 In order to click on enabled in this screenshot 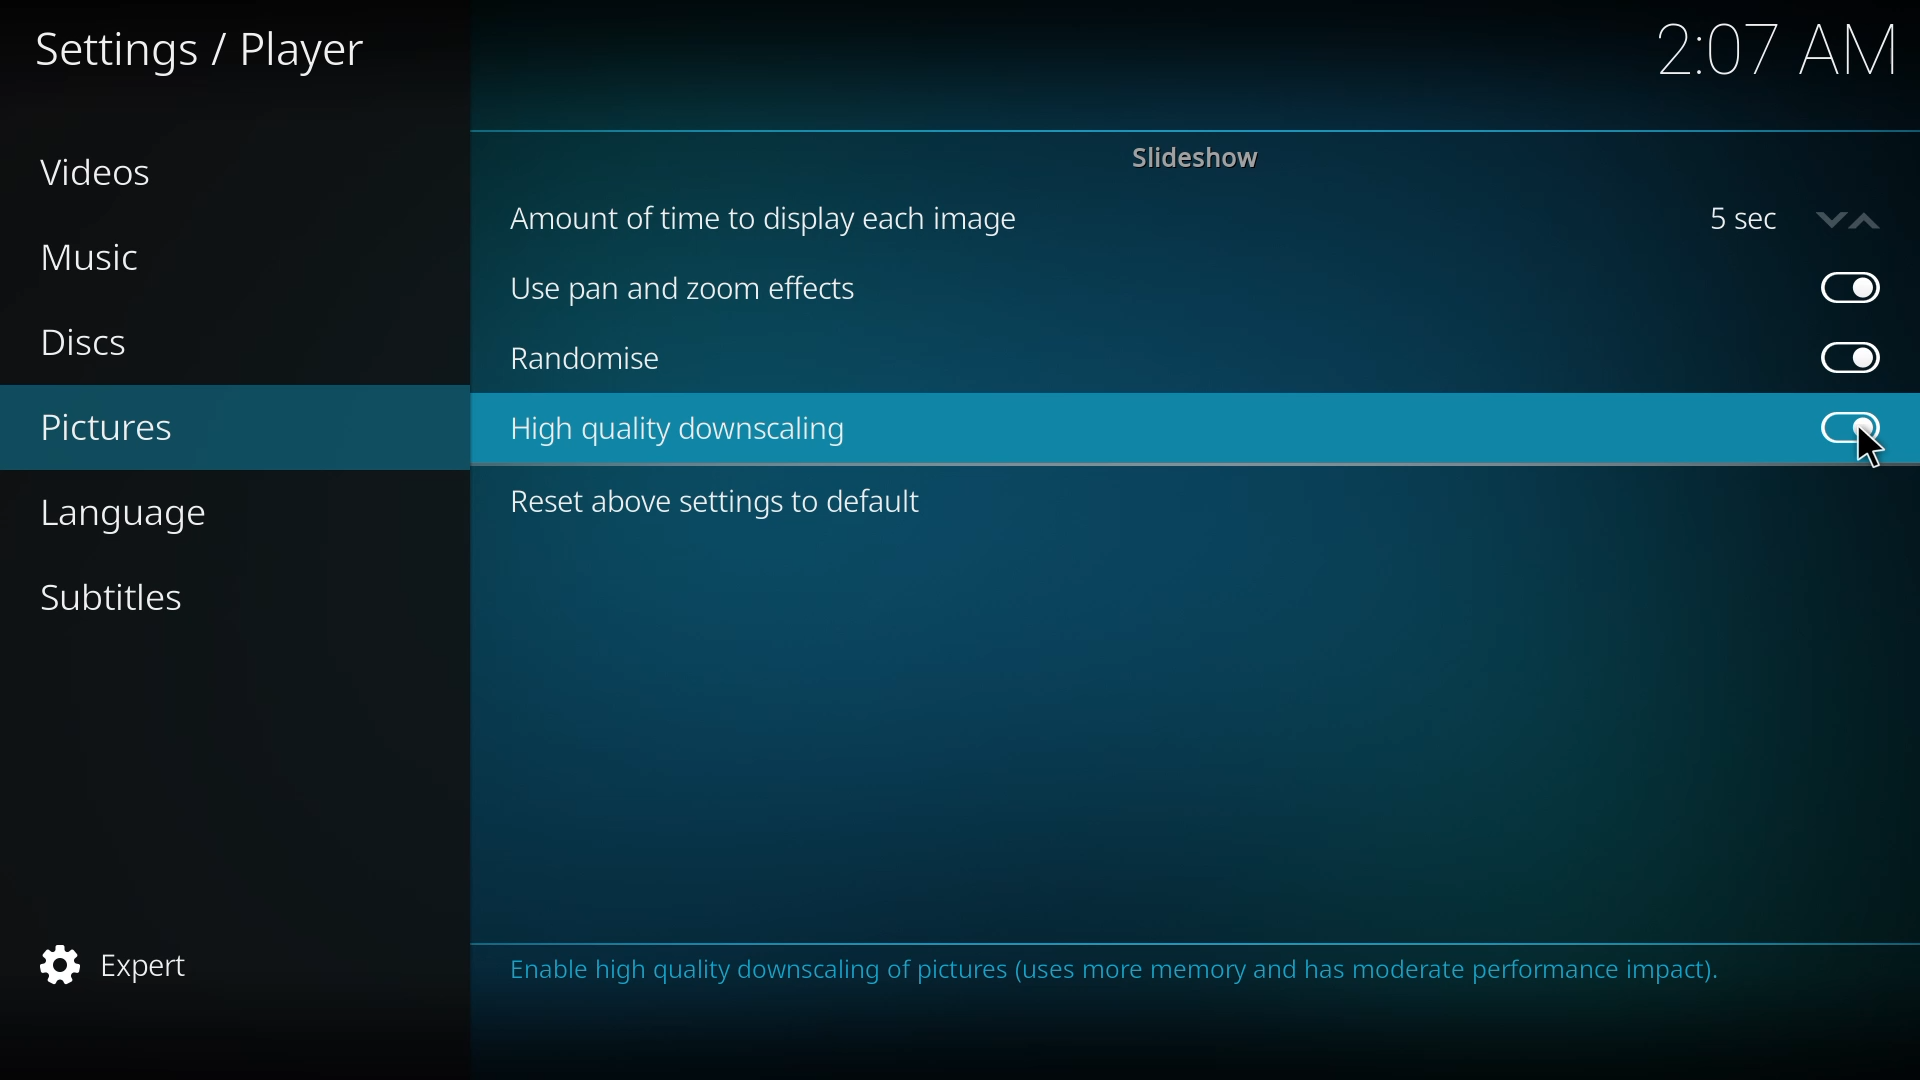, I will do `click(1856, 358)`.